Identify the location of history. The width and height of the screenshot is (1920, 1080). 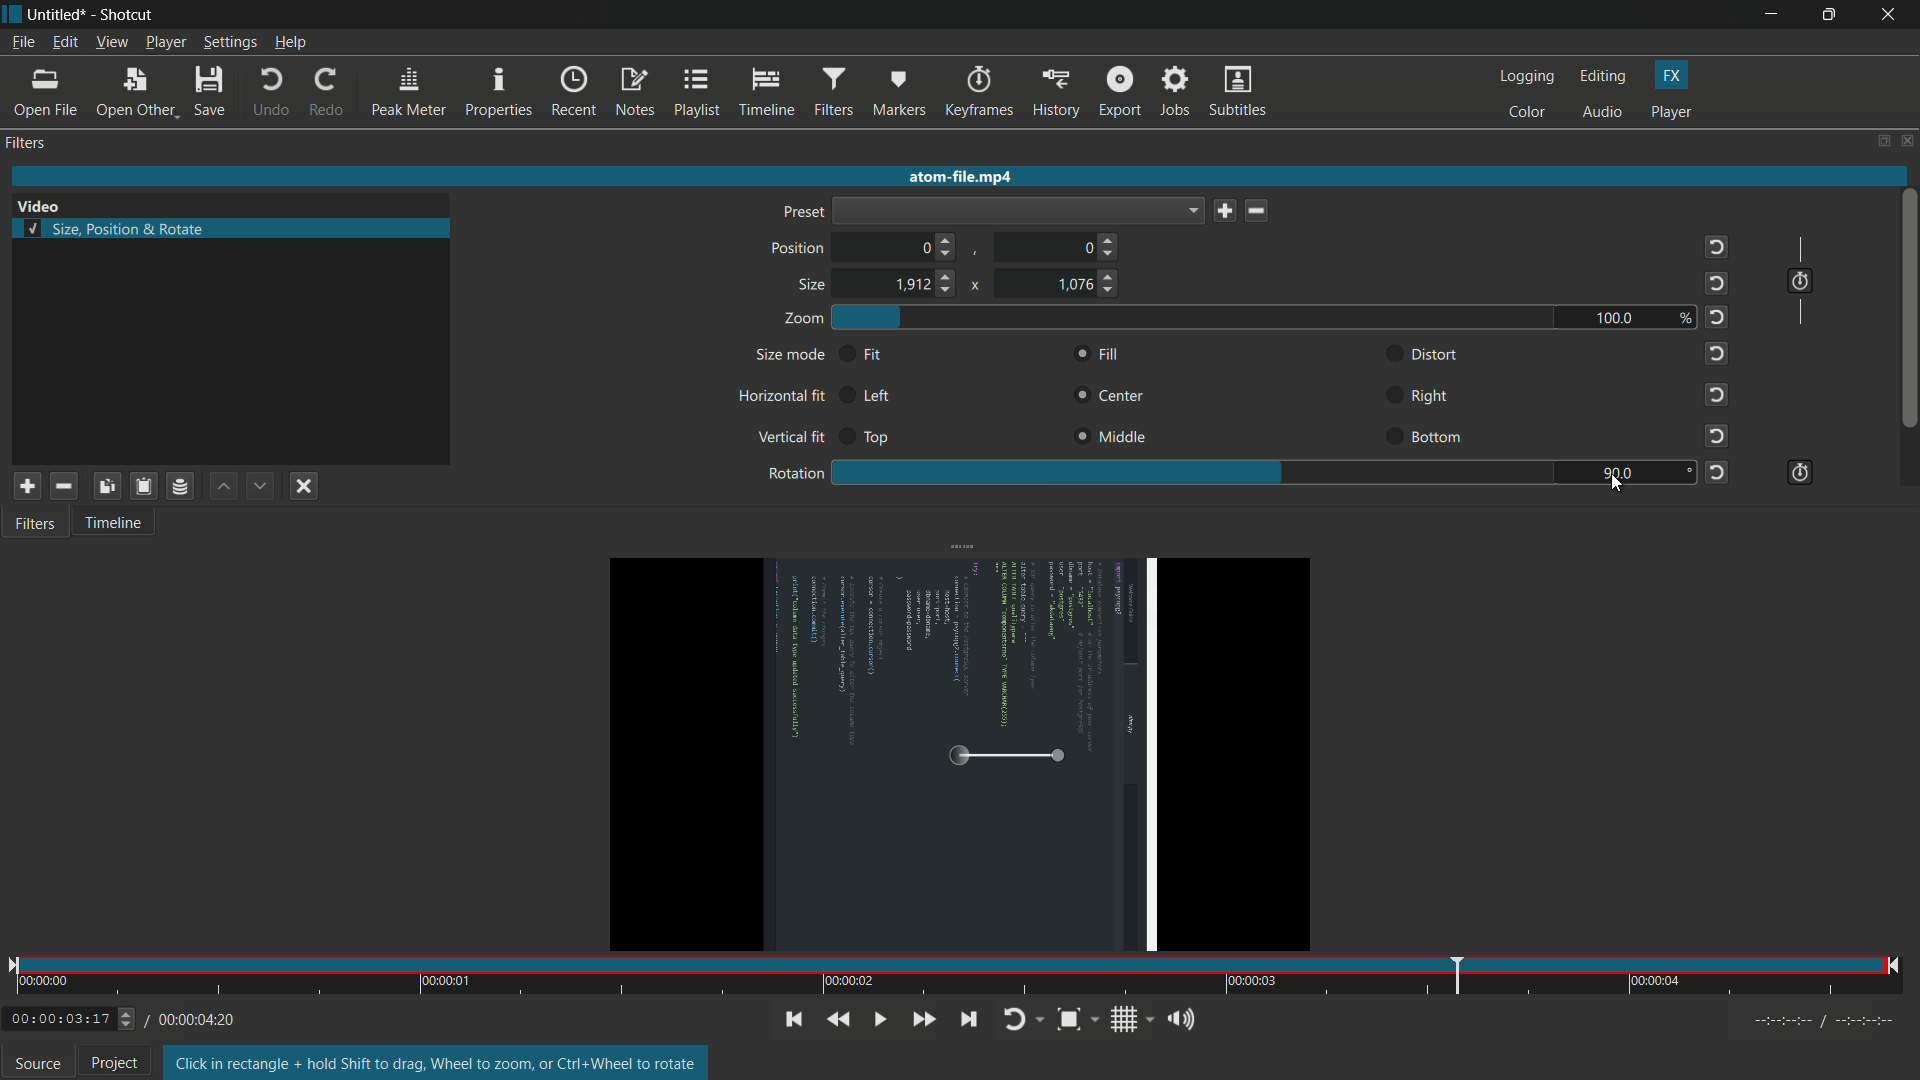
(1055, 93).